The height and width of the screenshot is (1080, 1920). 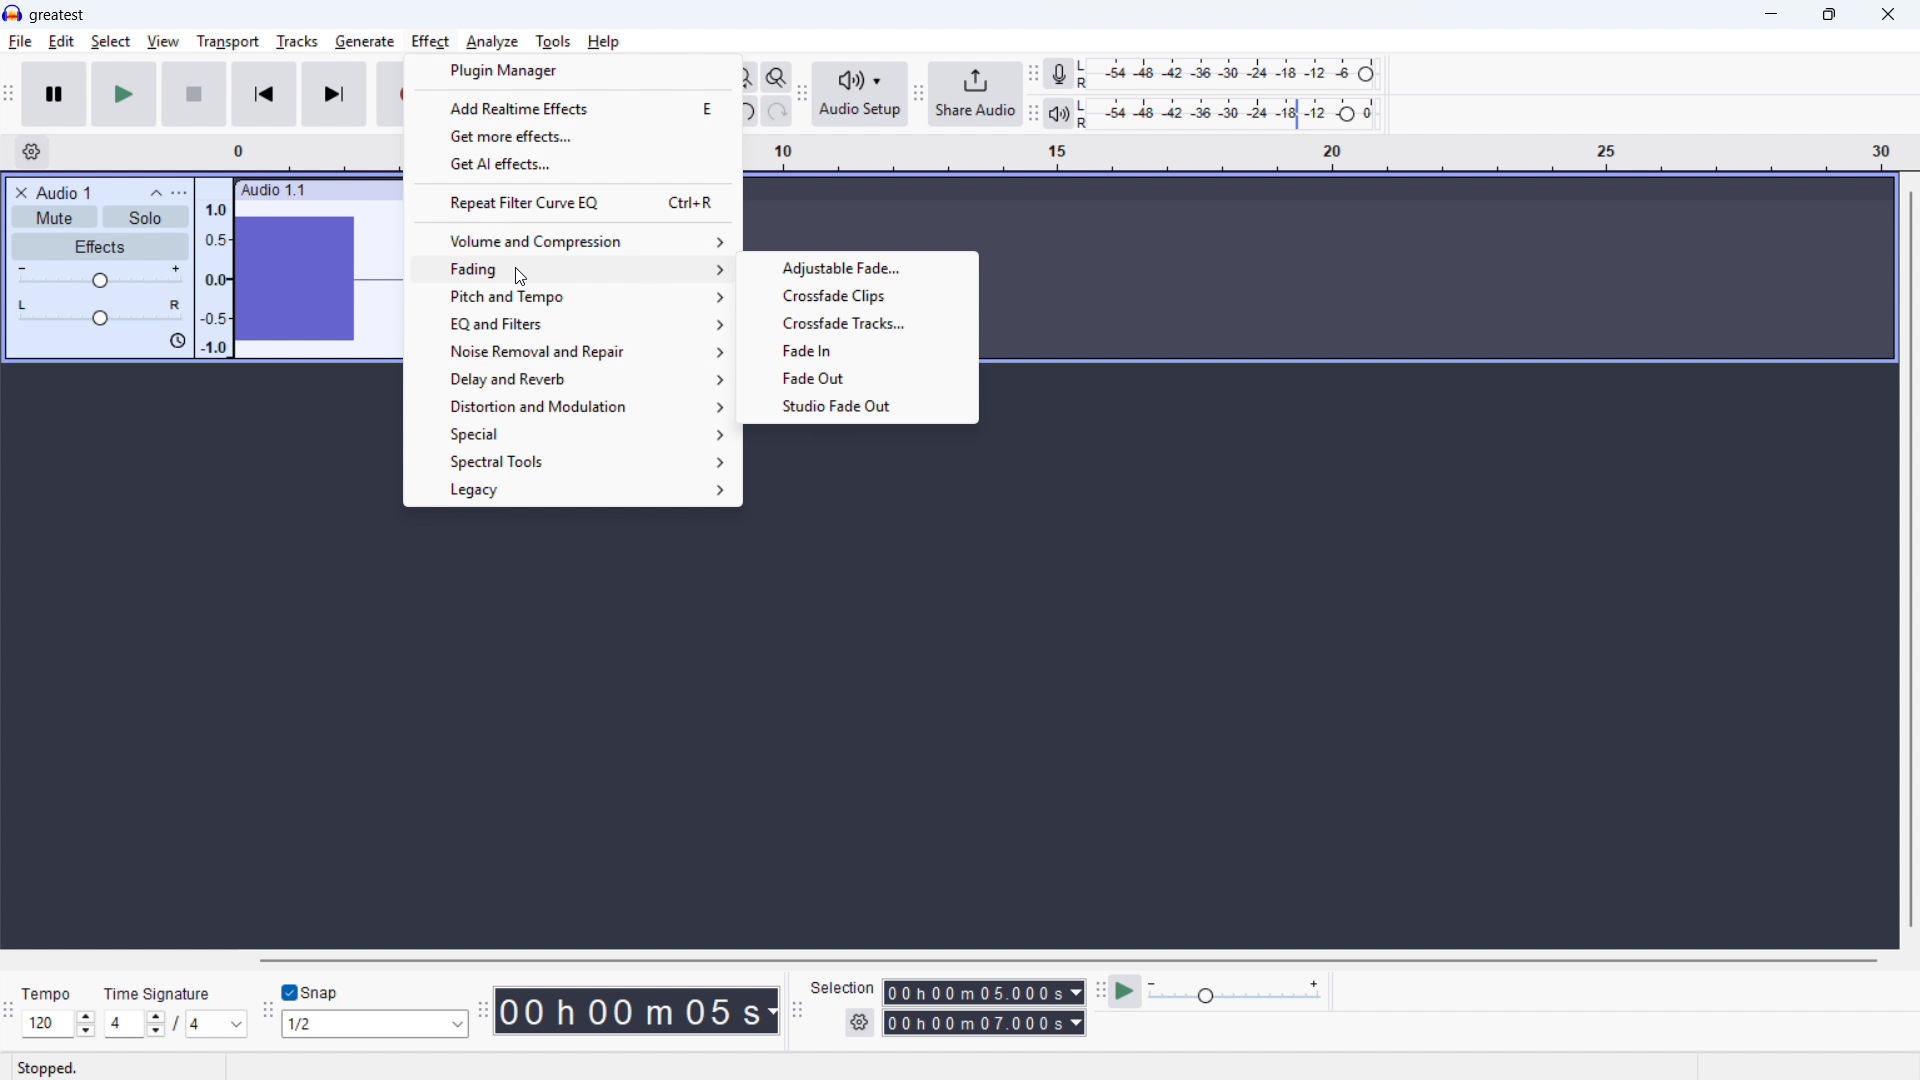 What do you see at coordinates (800, 1013) in the screenshot?
I see `Selection toolbar ` at bounding box center [800, 1013].